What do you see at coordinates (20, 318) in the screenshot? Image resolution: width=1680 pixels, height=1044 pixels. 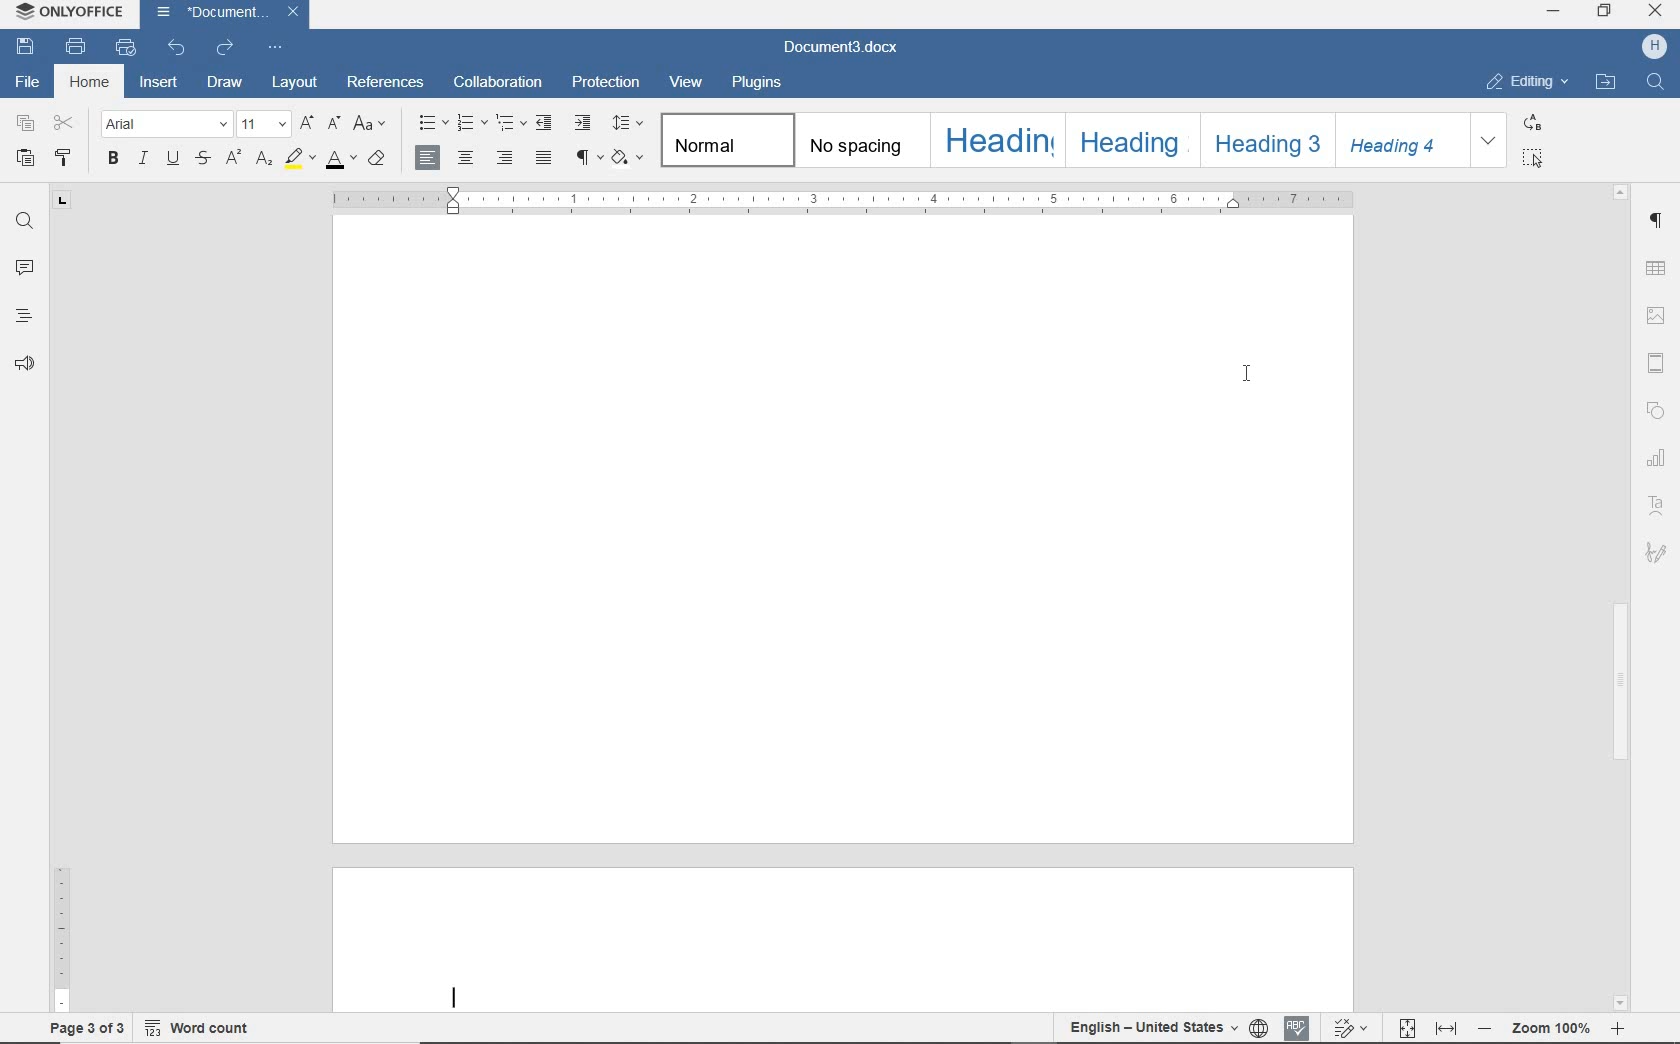 I see `HEADINGS` at bounding box center [20, 318].